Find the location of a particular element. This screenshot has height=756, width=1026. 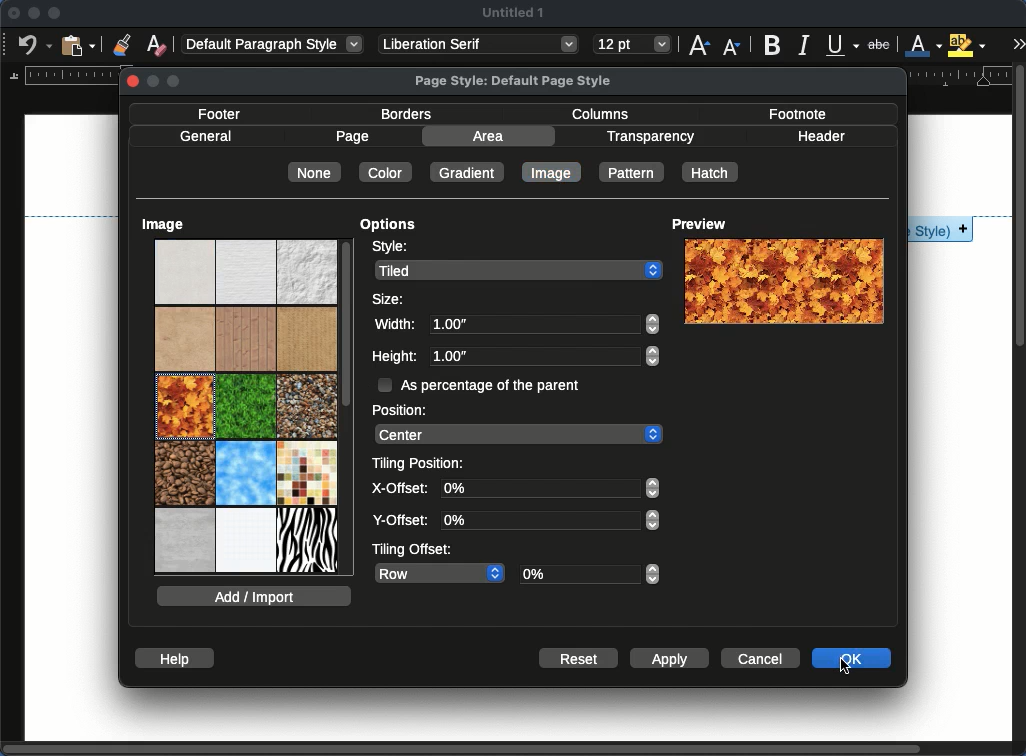

image is located at coordinates (555, 172).